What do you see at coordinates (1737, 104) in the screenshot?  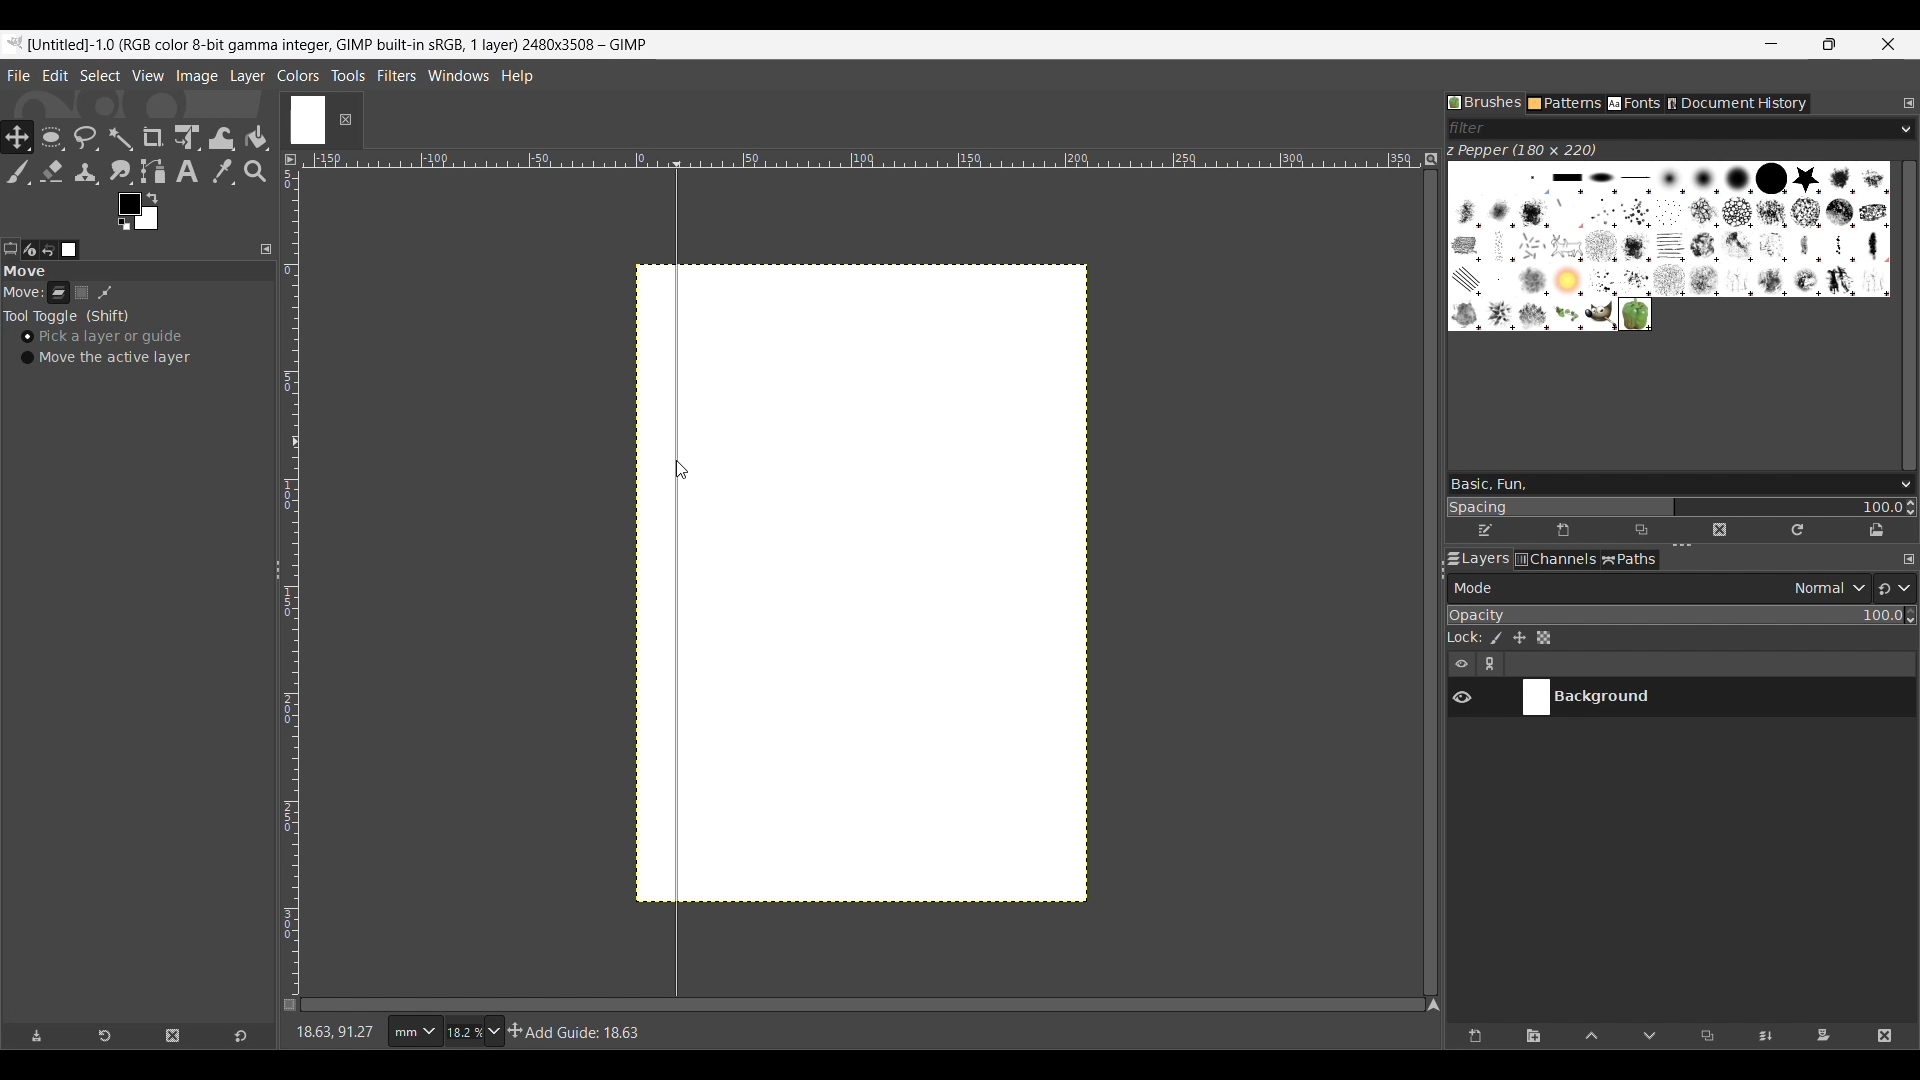 I see `Document history tab` at bounding box center [1737, 104].